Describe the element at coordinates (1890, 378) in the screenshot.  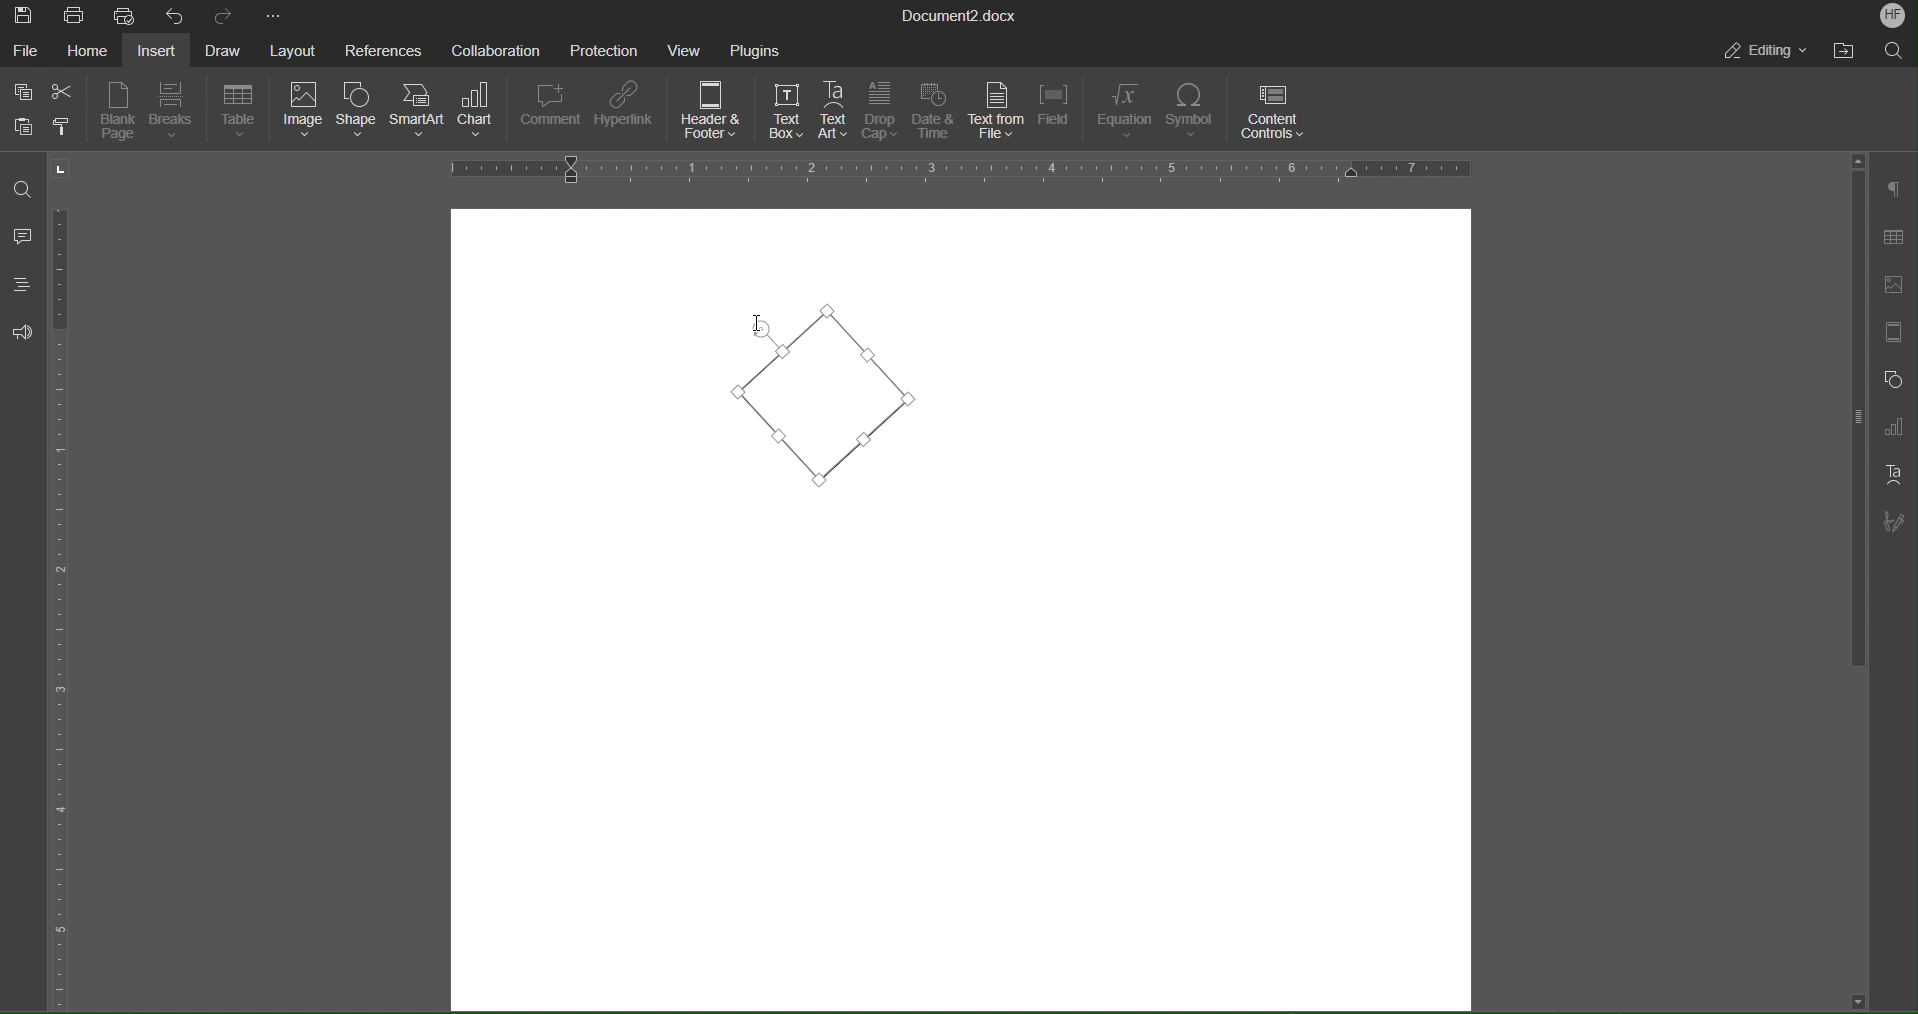
I see `Shape Settings` at that location.